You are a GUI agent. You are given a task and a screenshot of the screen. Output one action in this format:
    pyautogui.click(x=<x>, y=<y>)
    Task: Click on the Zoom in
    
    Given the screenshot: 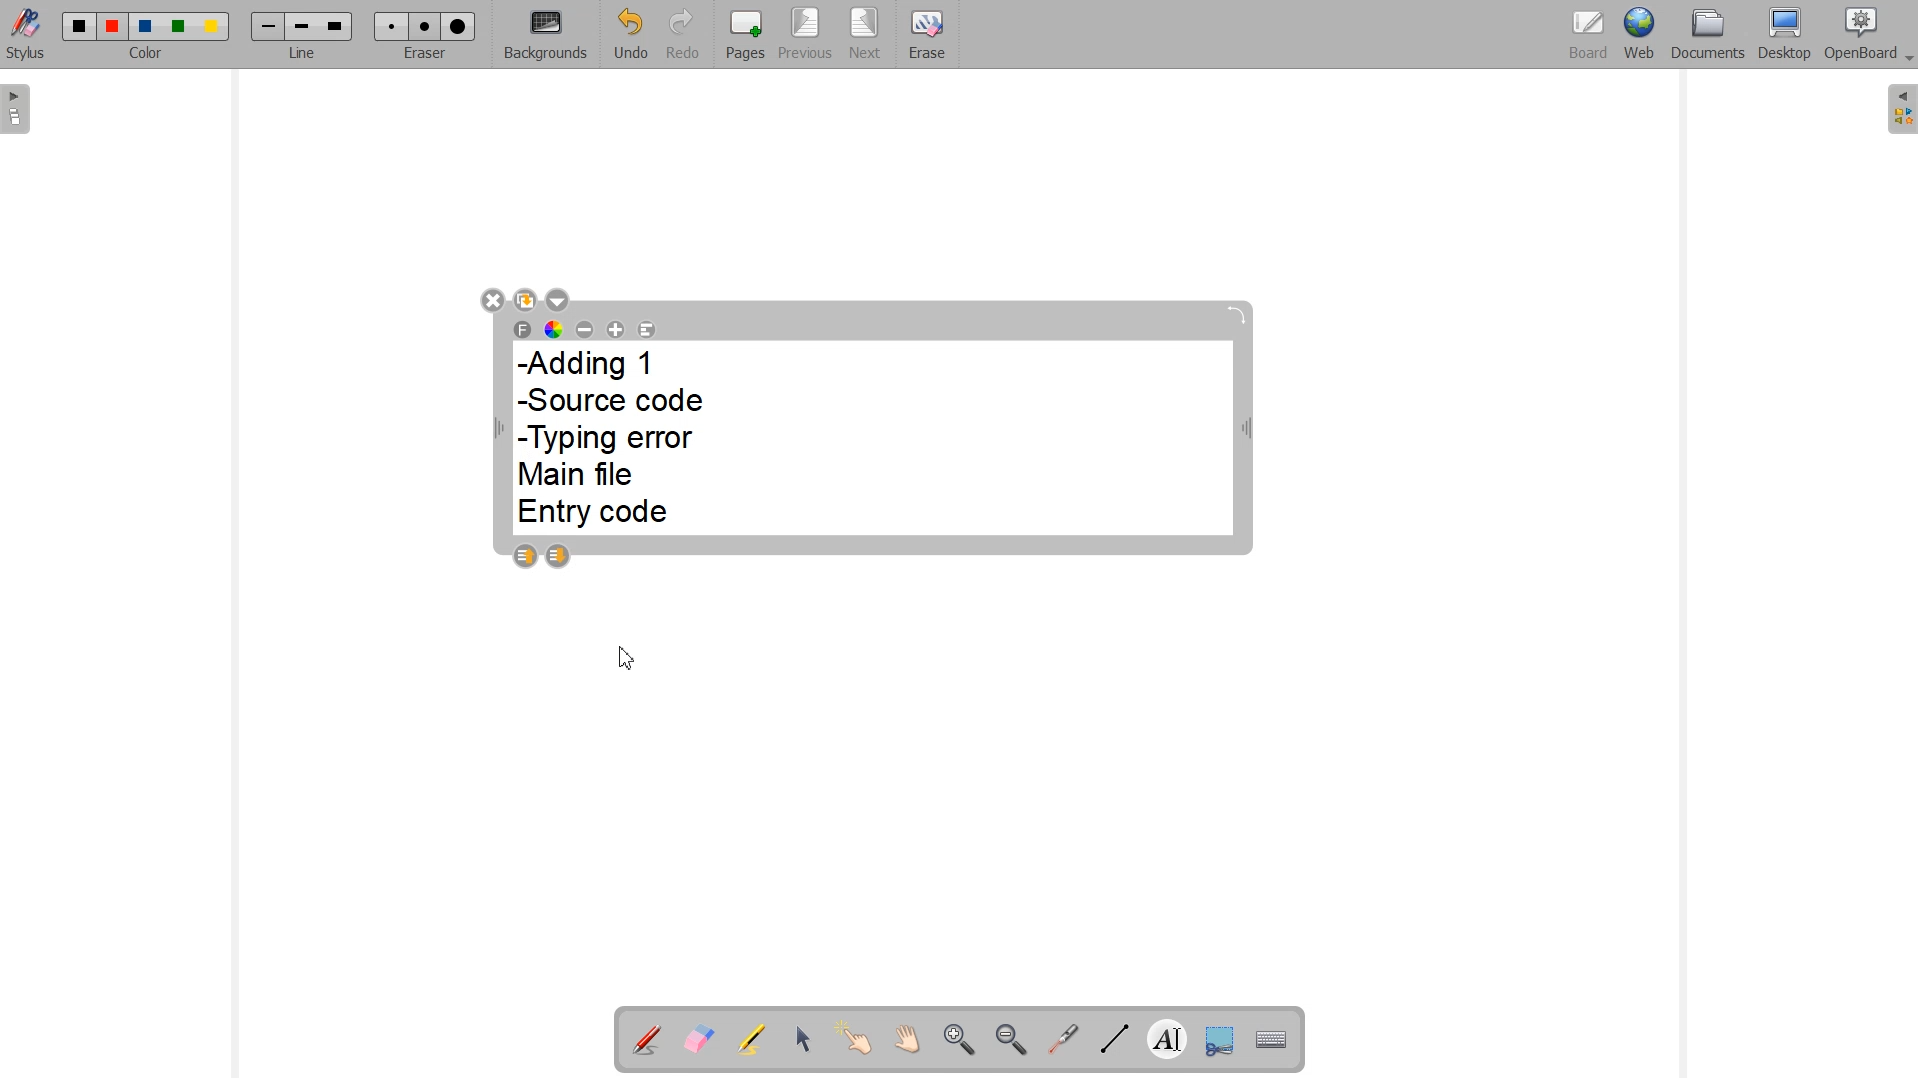 What is the action you would take?
    pyautogui.click(x=956, y=1039)
    